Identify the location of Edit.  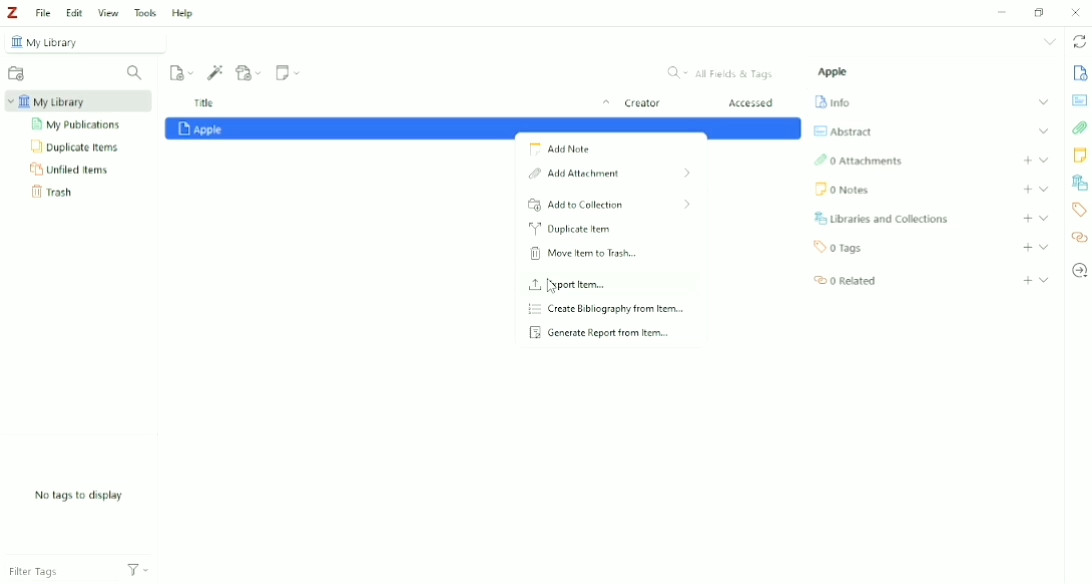
(74, 13).